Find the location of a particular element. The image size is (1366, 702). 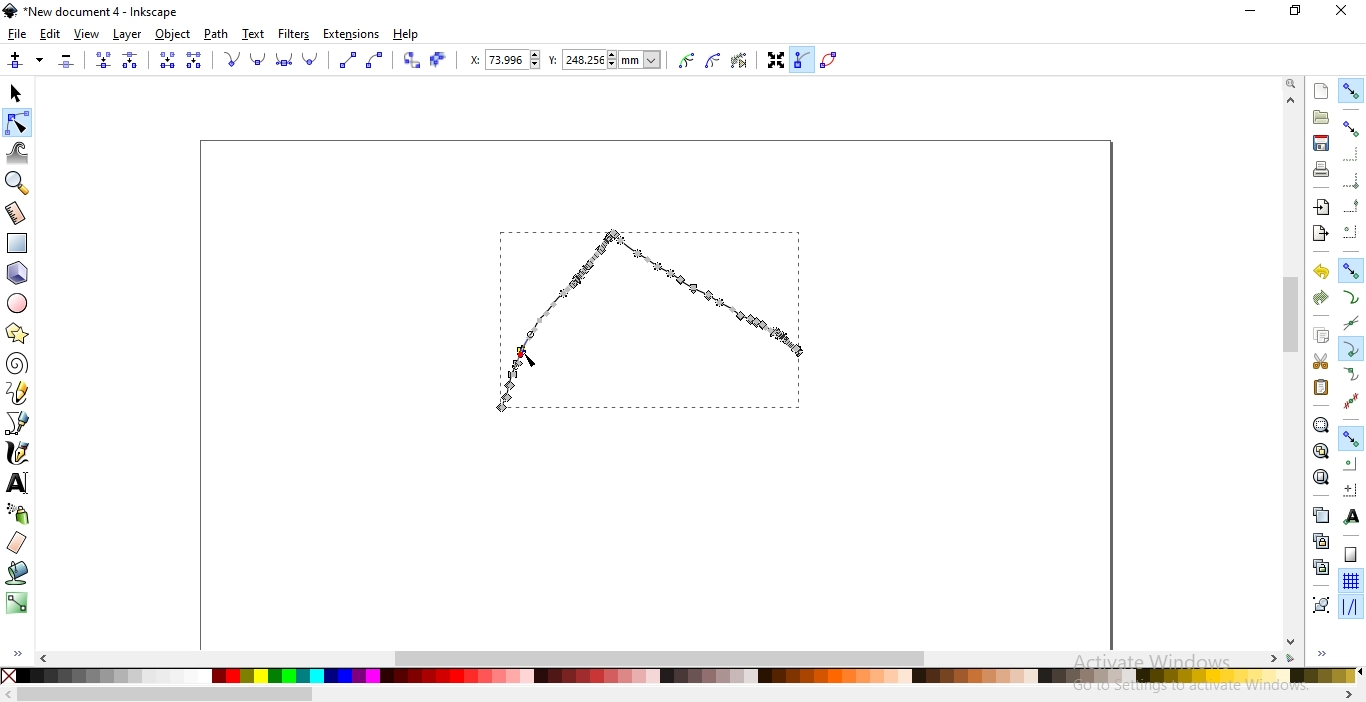

show path outline(without path effects) is located at coordinates (832, 59).